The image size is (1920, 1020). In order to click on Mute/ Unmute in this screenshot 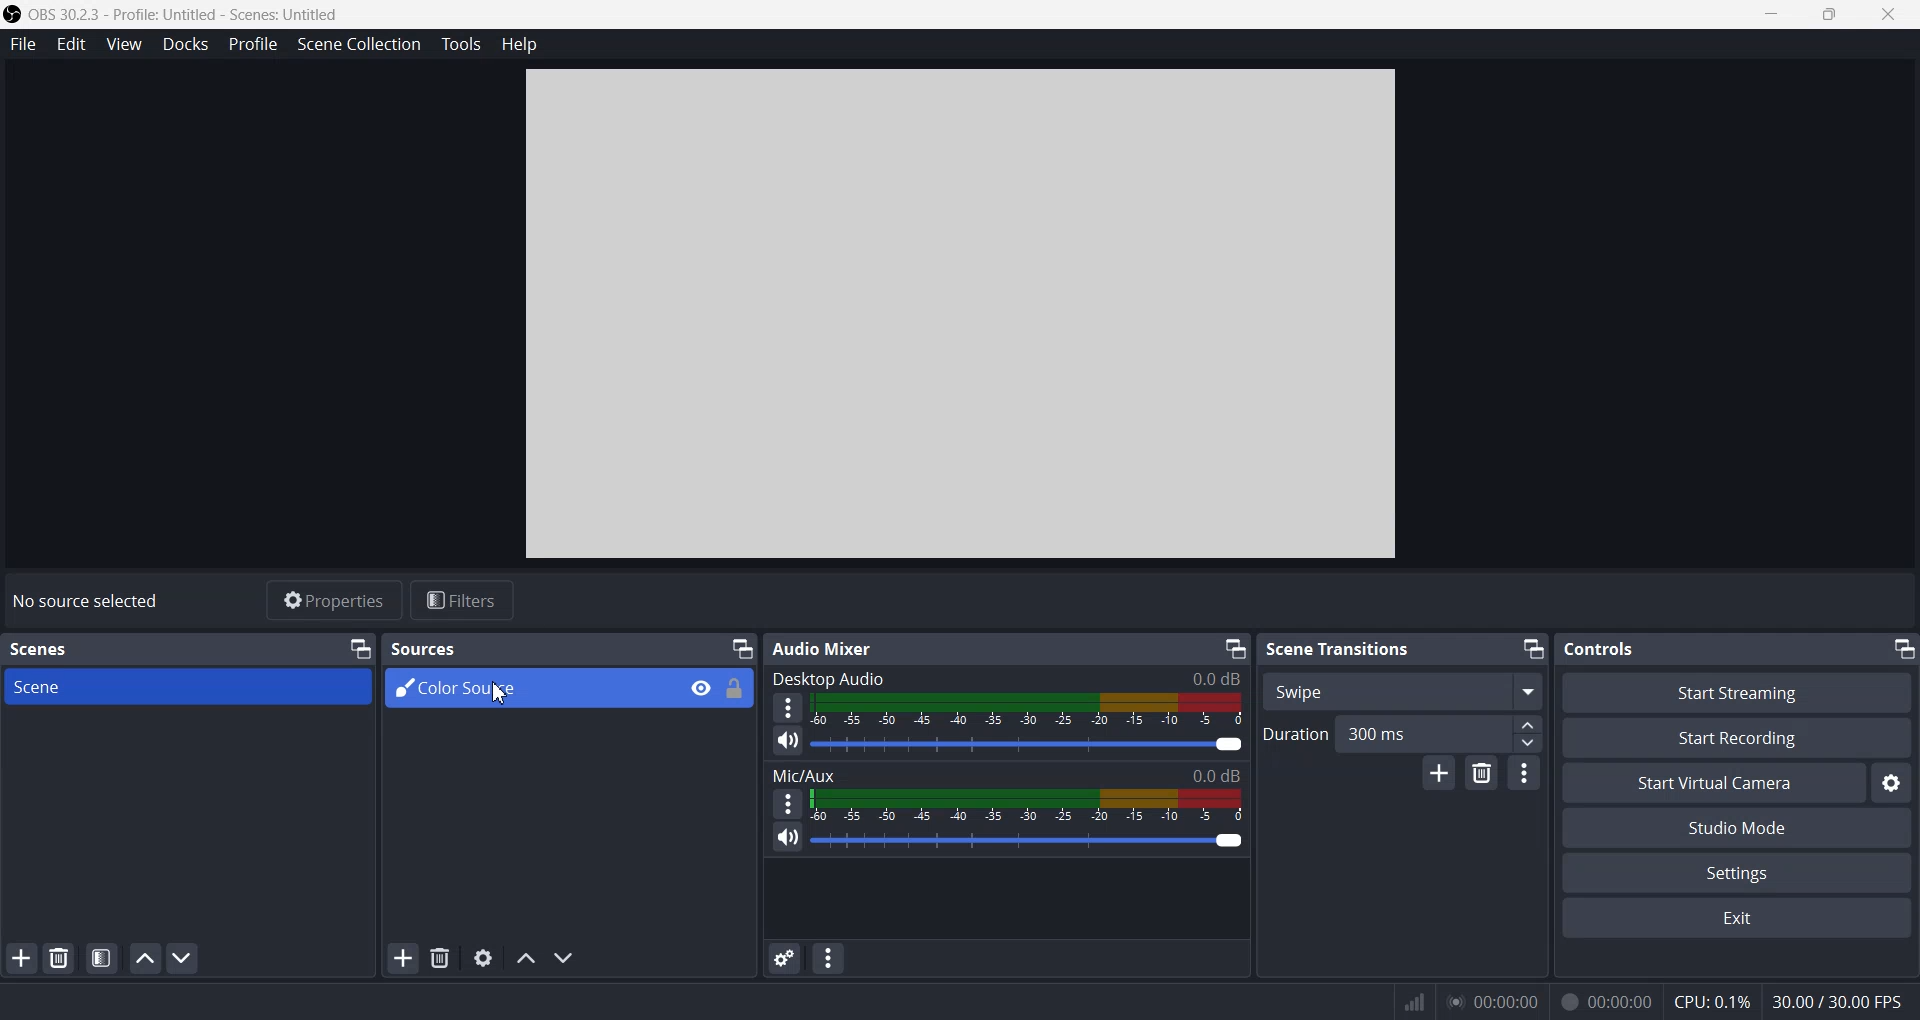, I will do `click(786, 839)`.